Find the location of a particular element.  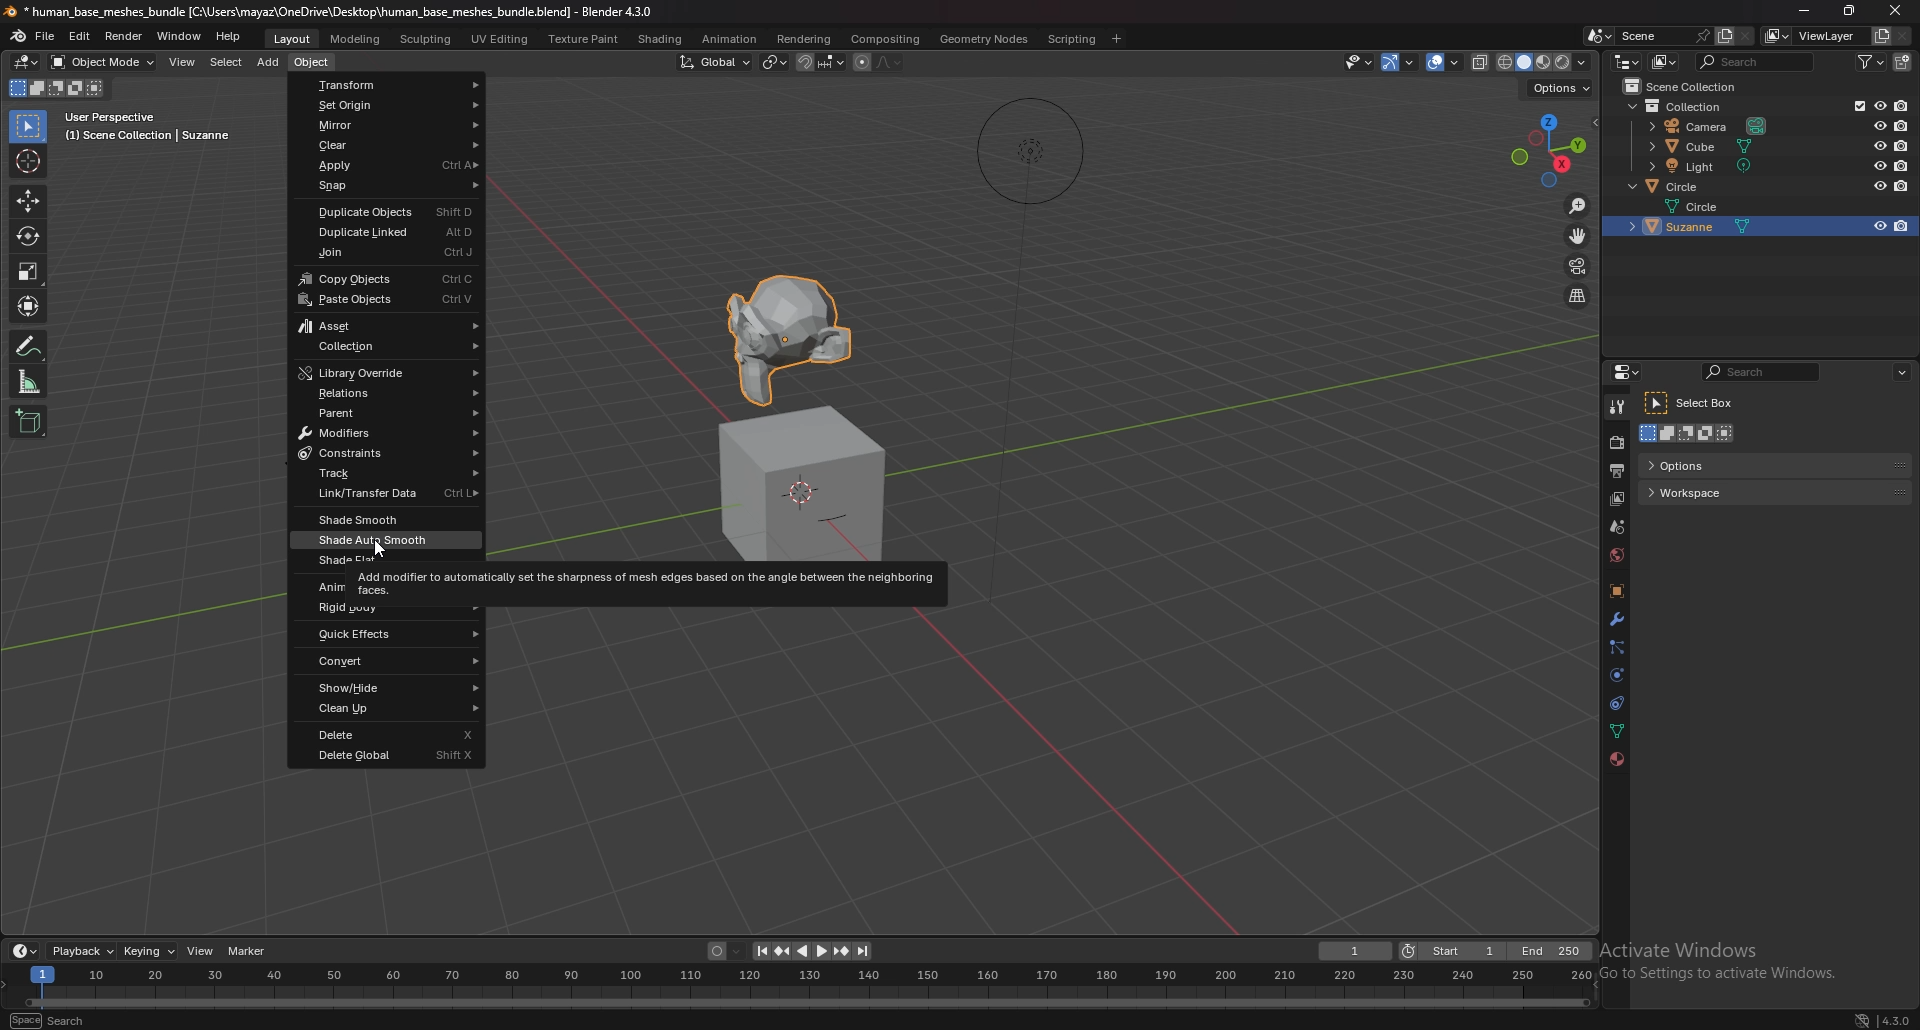

cube is located at coordinates (805, 485).